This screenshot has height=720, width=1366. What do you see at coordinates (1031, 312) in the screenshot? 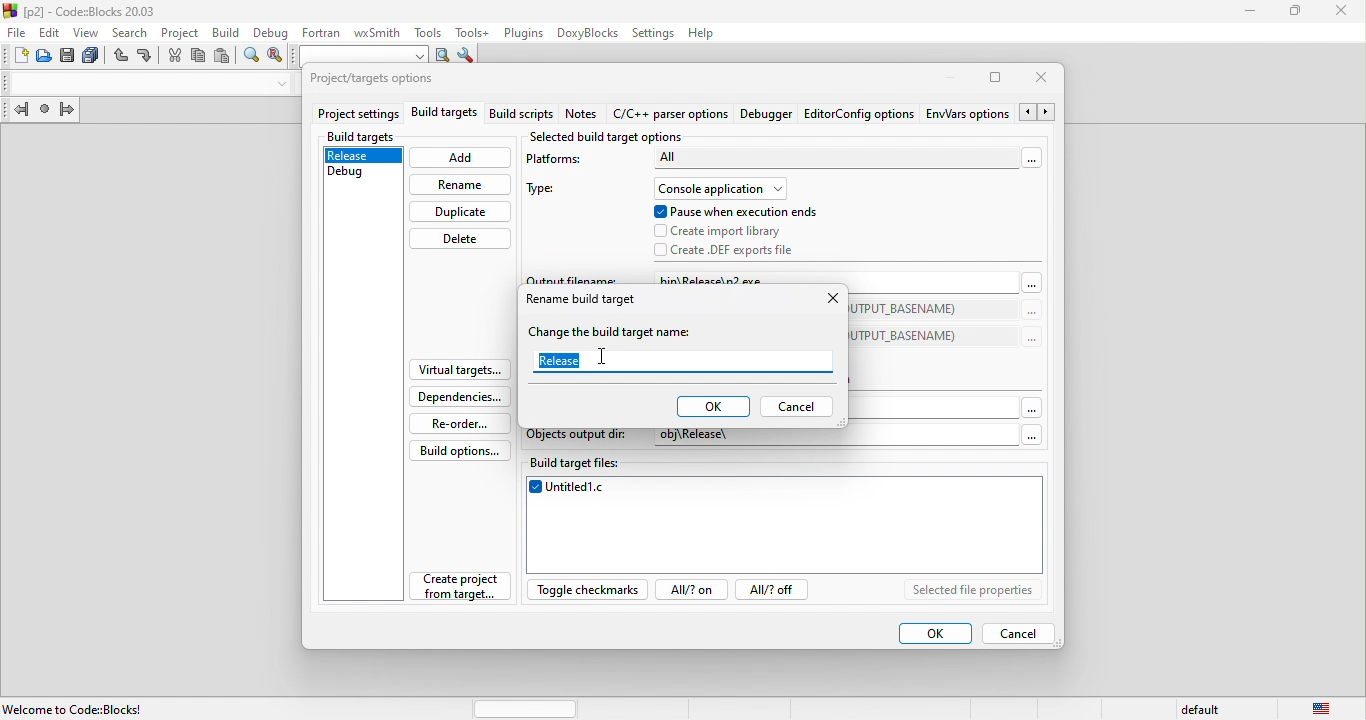
I see `more` at bounding box center [1031, 312].